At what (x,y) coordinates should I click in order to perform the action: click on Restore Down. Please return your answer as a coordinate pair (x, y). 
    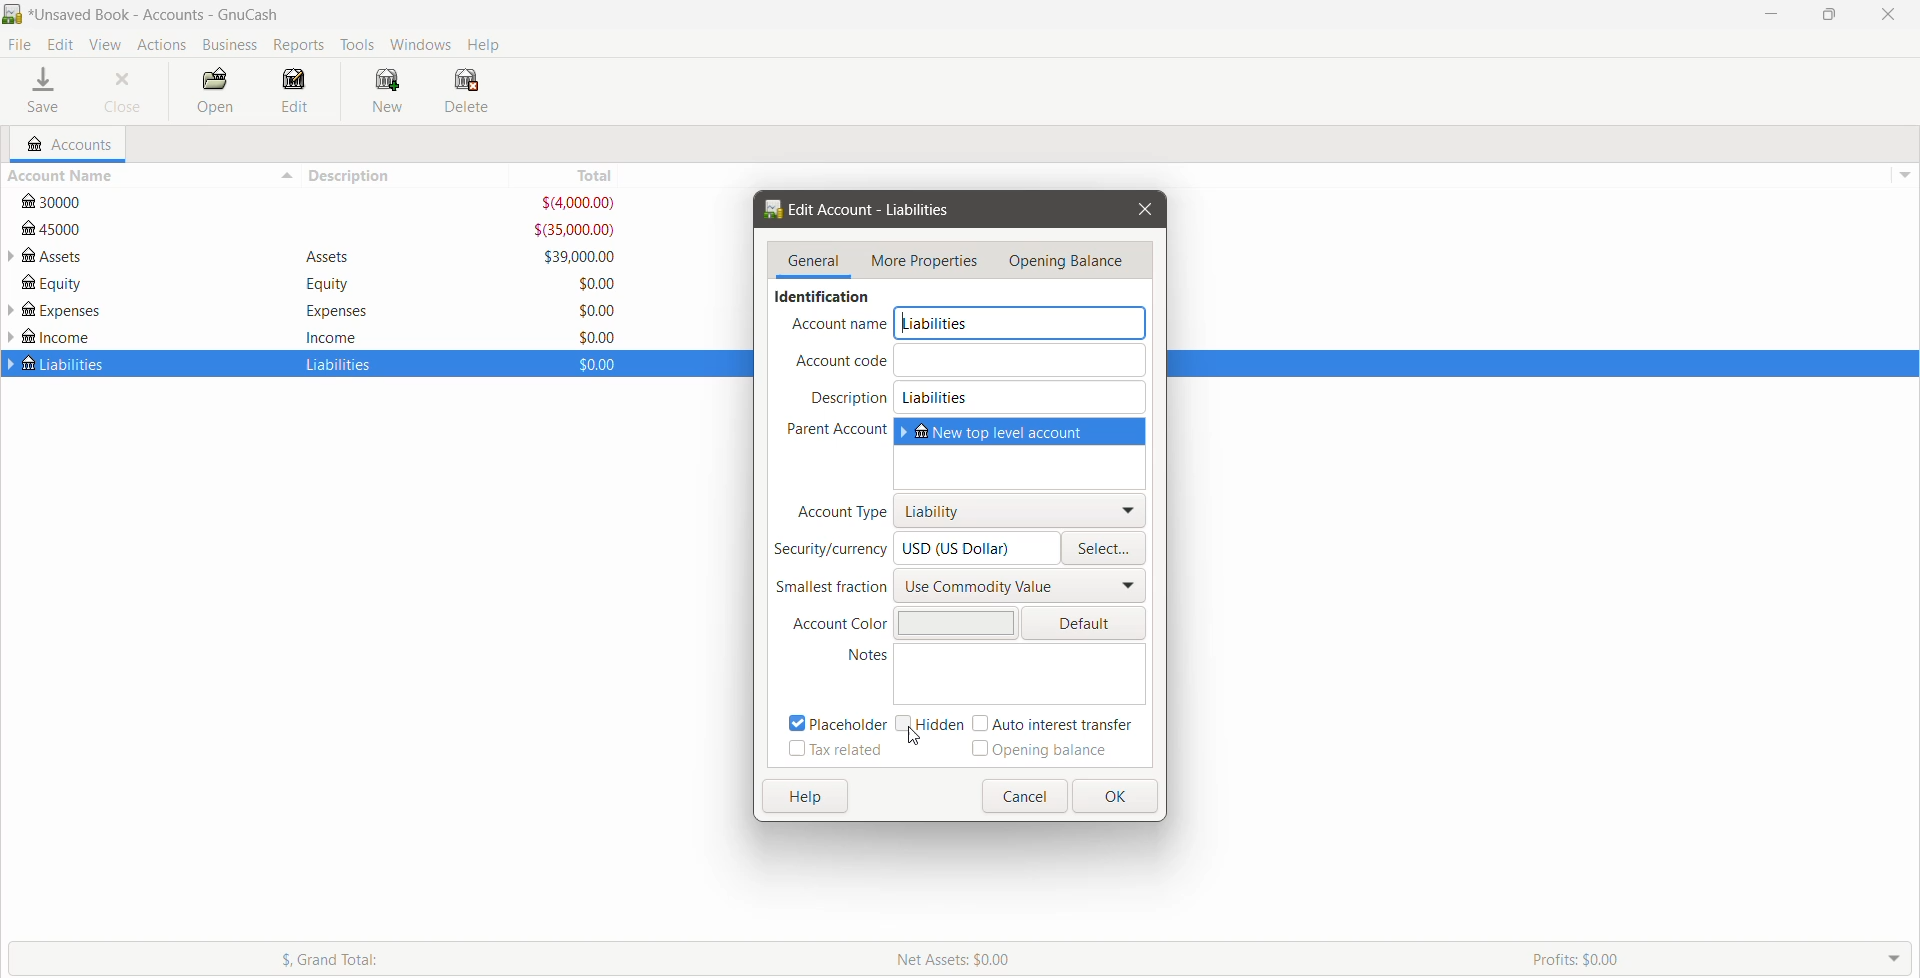
    Looking at the image, I should click on (1829, 15).